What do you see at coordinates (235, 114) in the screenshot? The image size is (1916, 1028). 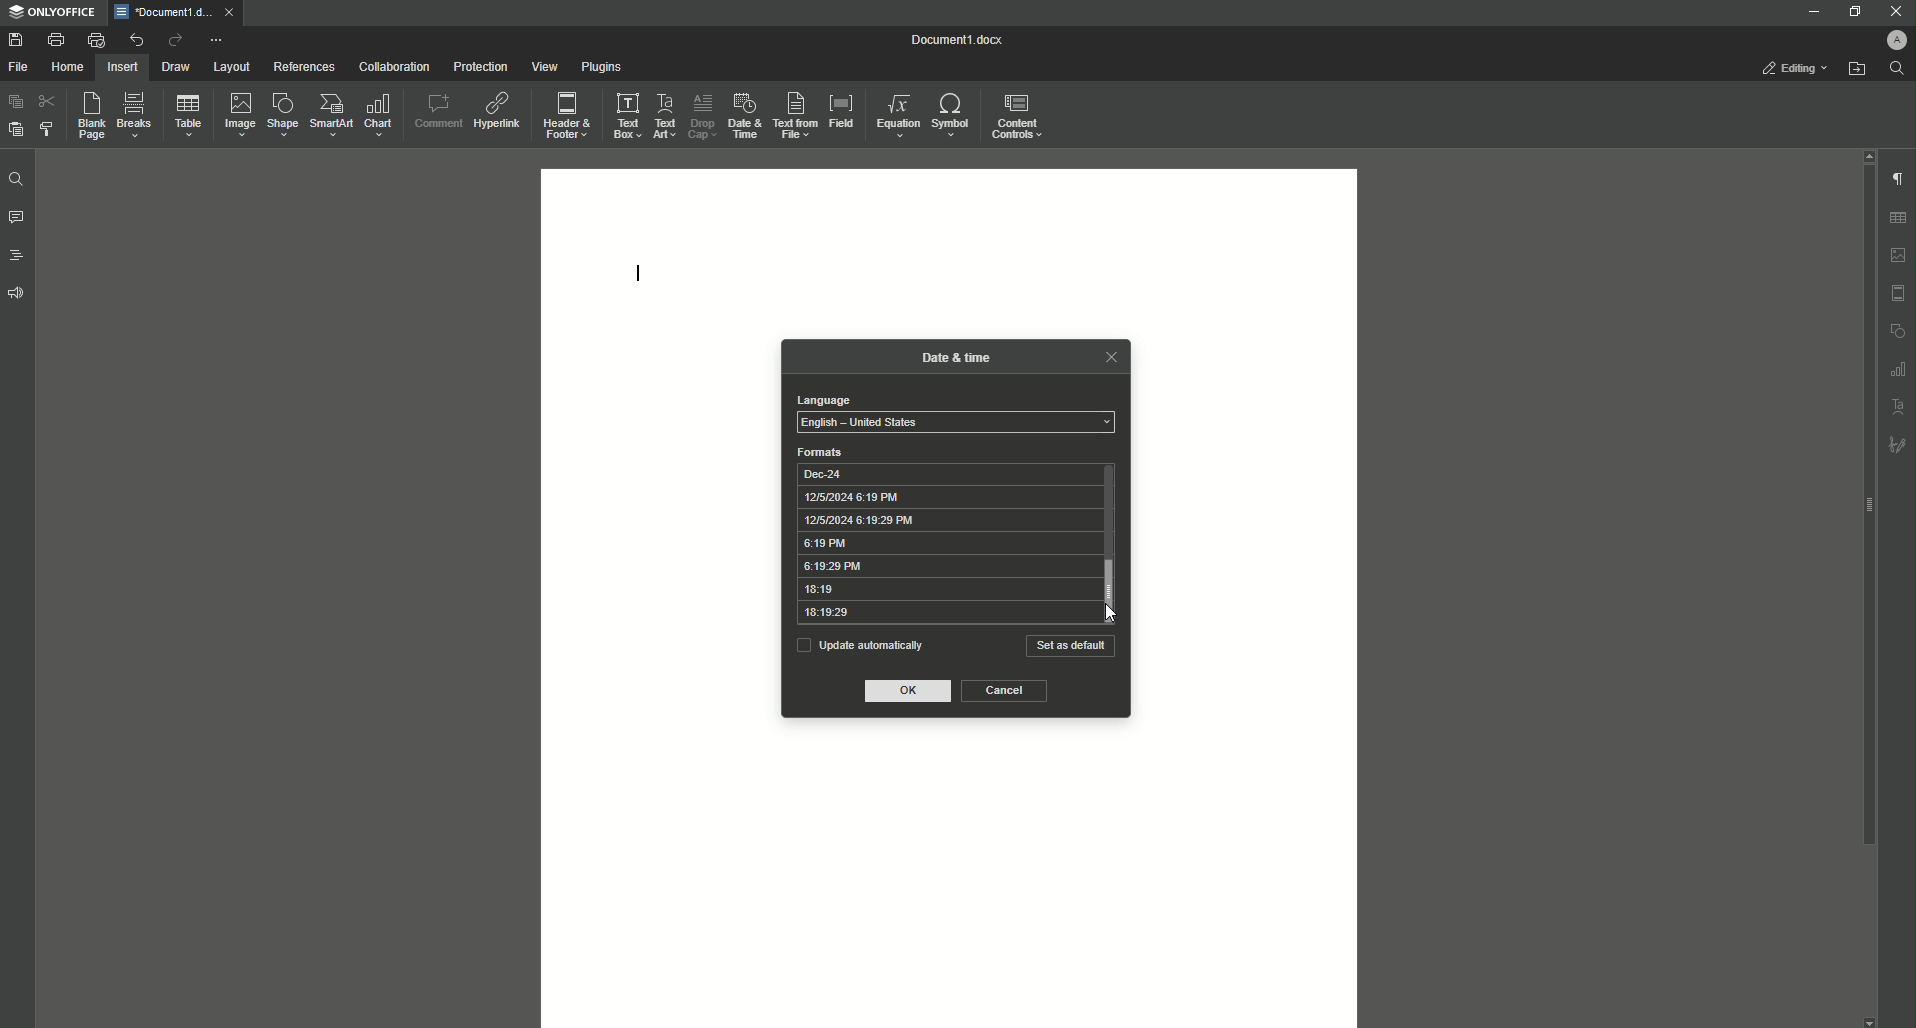 I see `Image` at bounding box center [235, 114].